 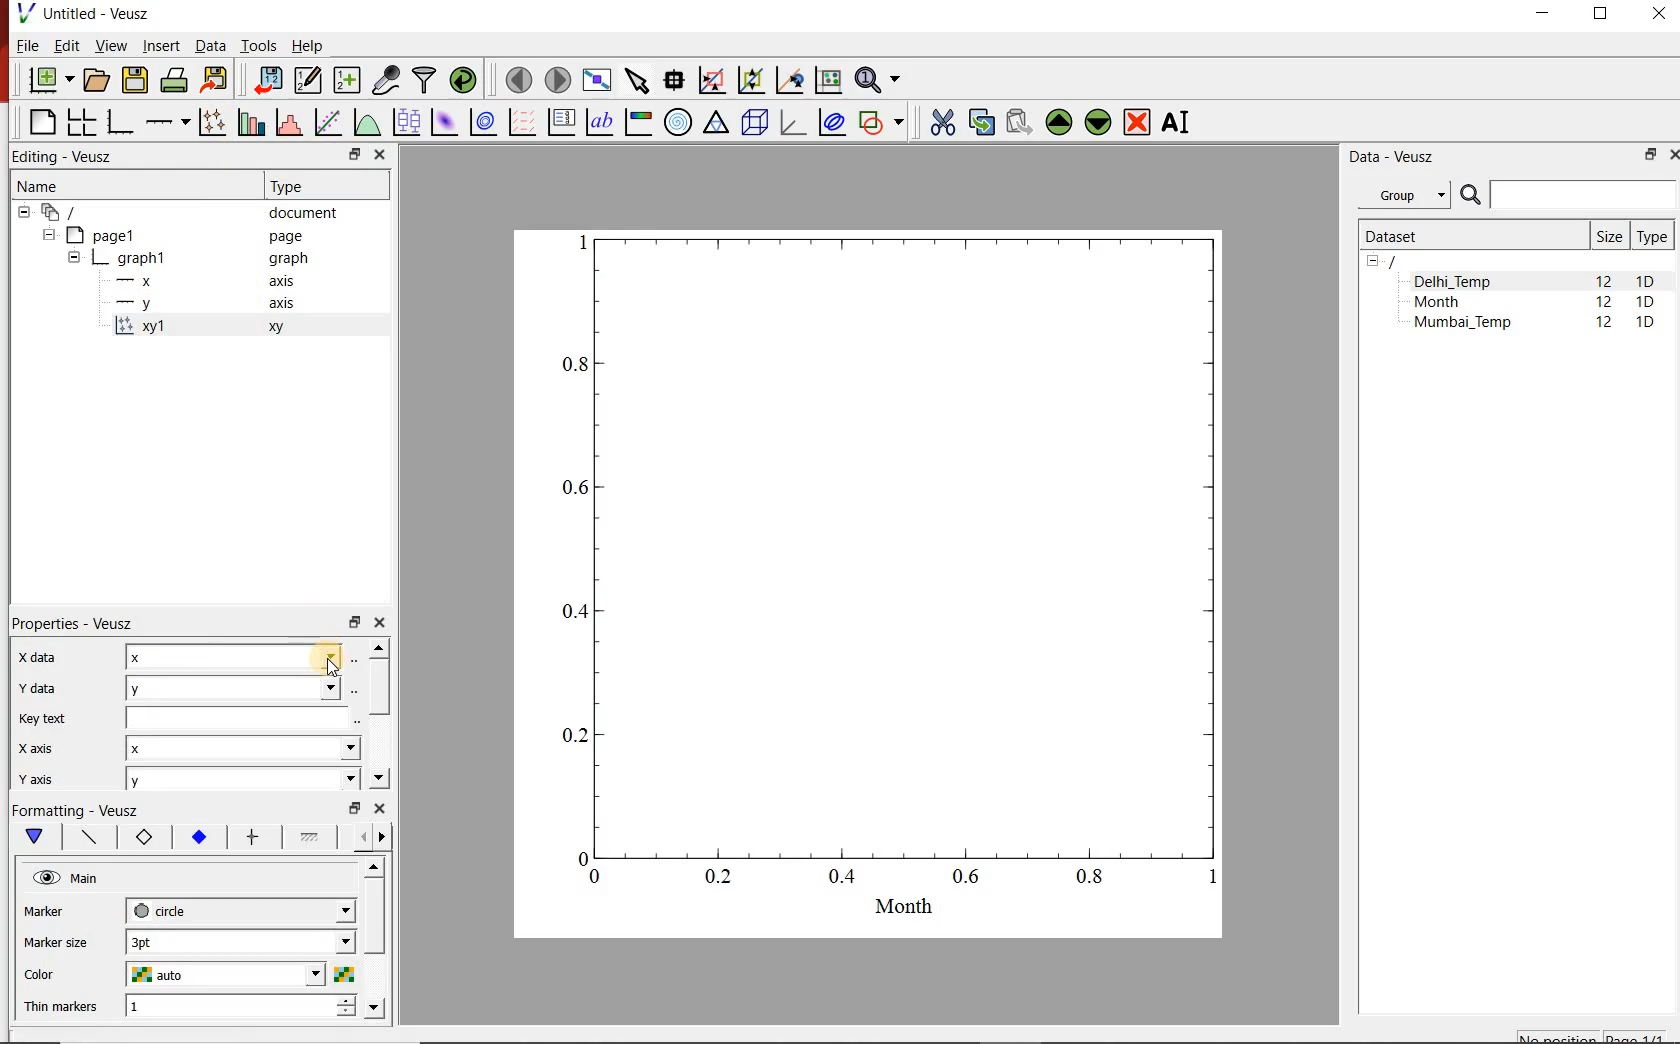 I want to click on 1D, so click(x=1645, y=324).